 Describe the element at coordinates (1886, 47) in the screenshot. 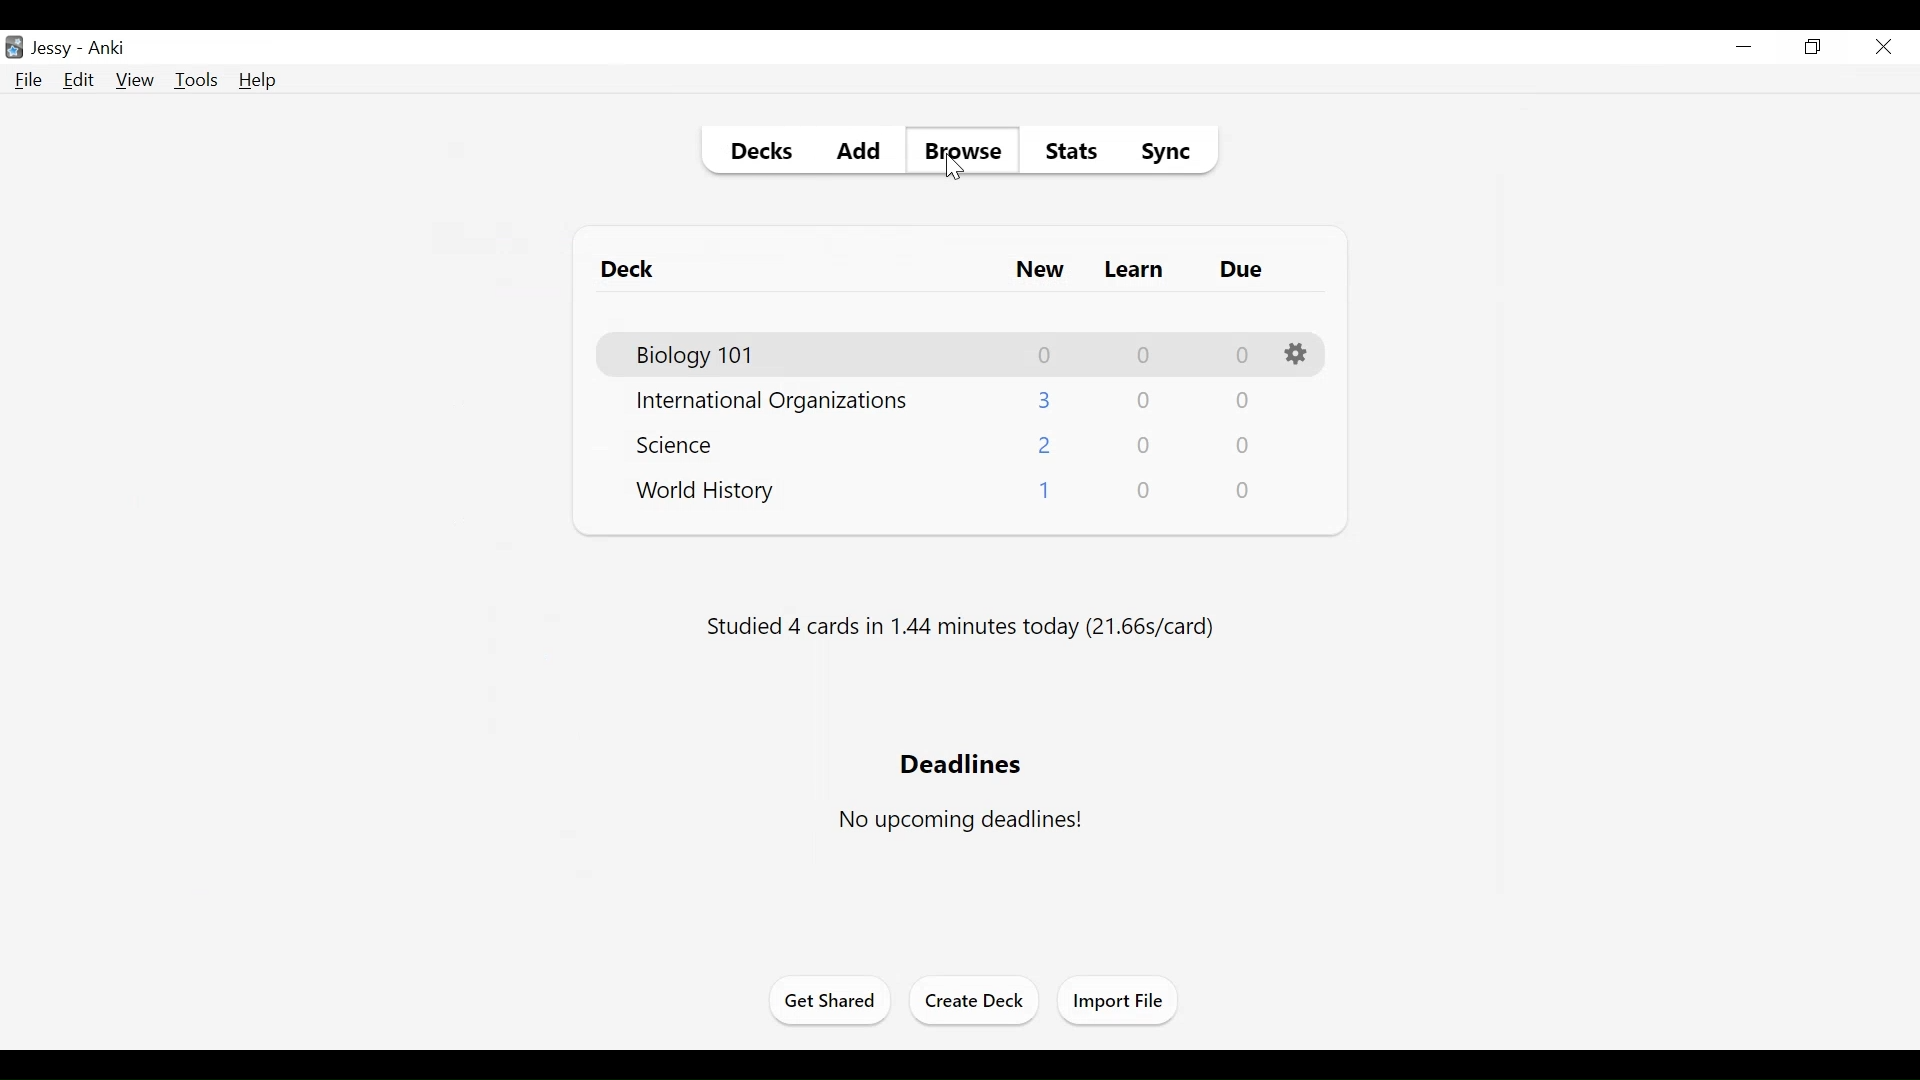

I see `Close` at that location.